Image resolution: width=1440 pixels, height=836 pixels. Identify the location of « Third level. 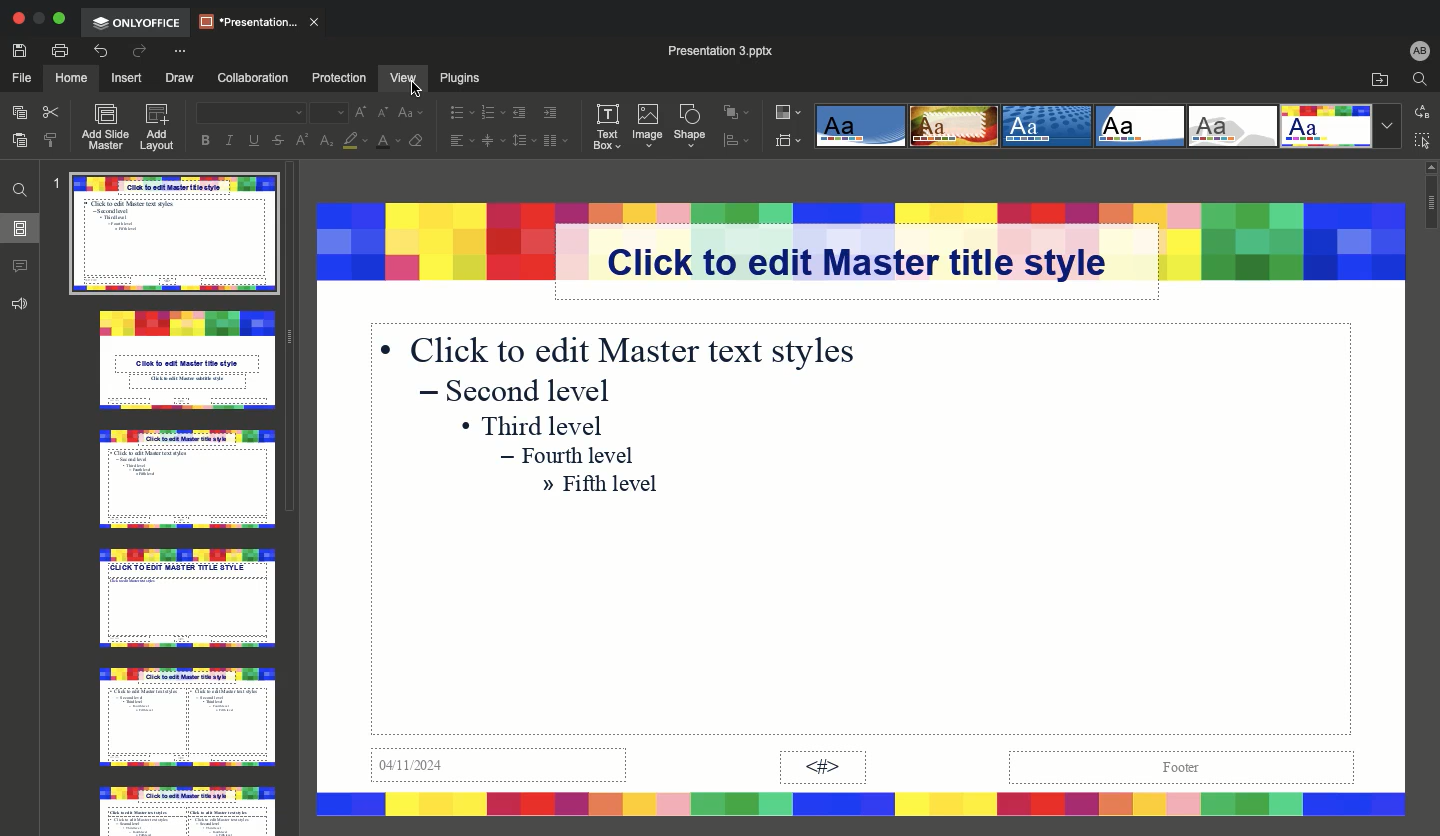
(542, 423).